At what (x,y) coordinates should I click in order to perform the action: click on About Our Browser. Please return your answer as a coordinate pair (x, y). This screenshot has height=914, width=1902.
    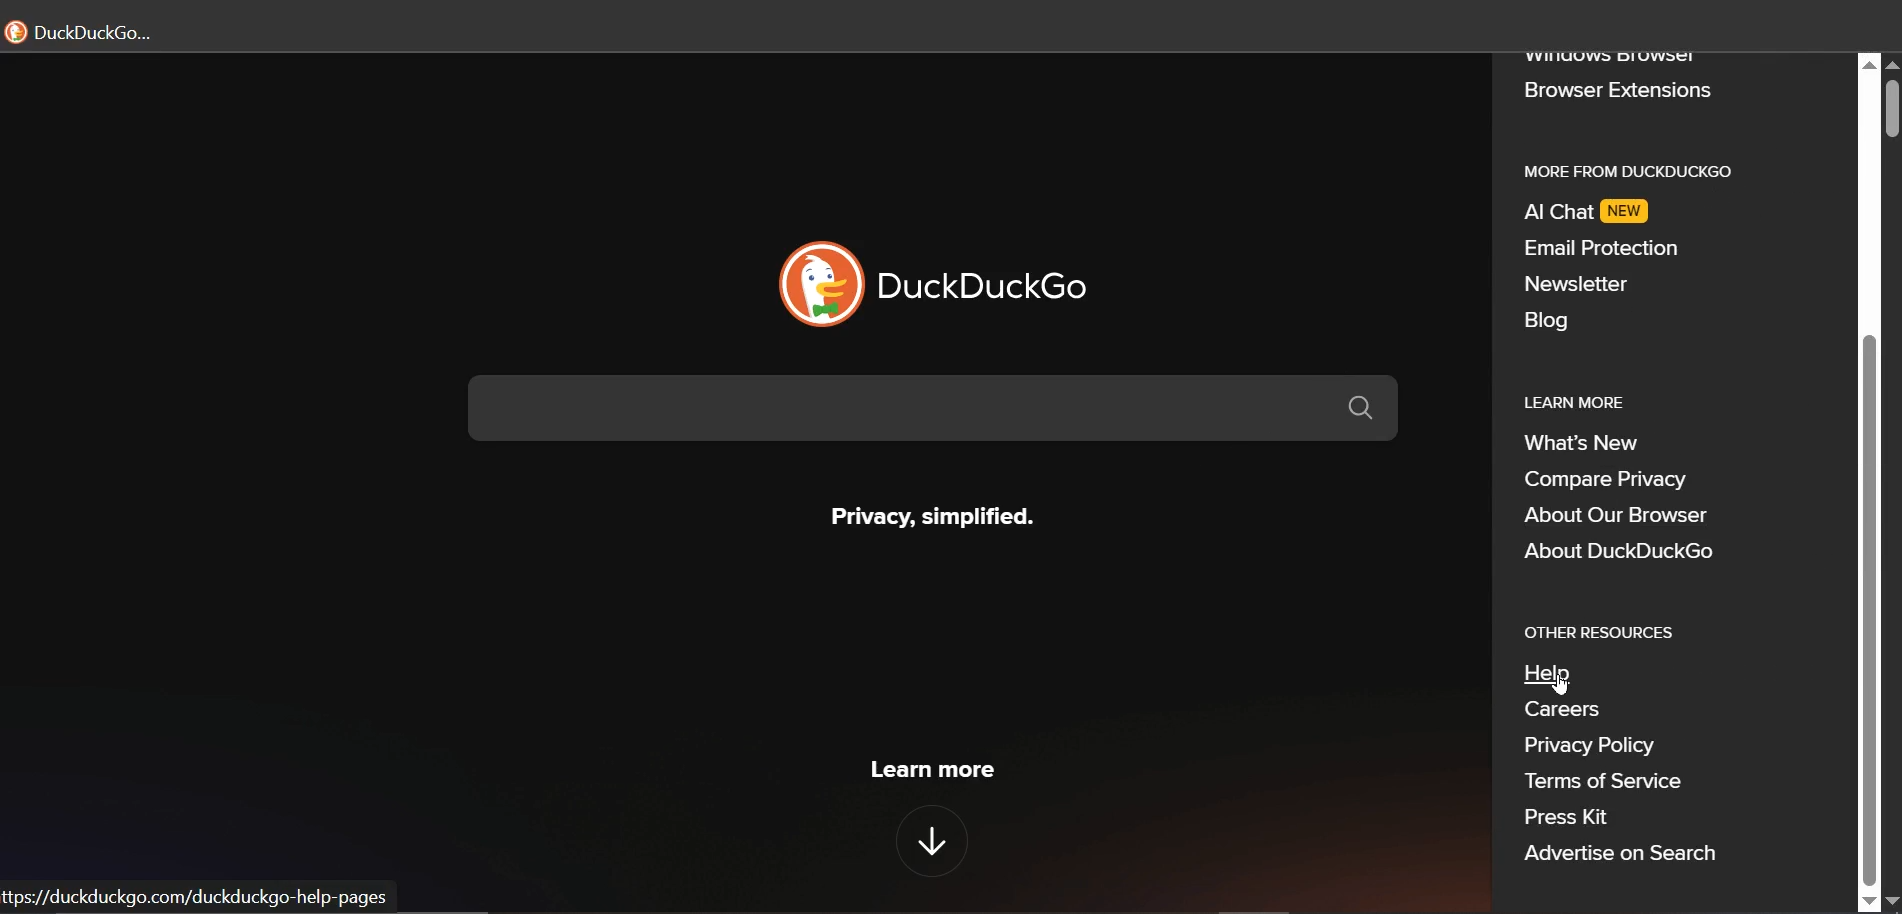
    Looking at the image, I should click on (1614, 514).